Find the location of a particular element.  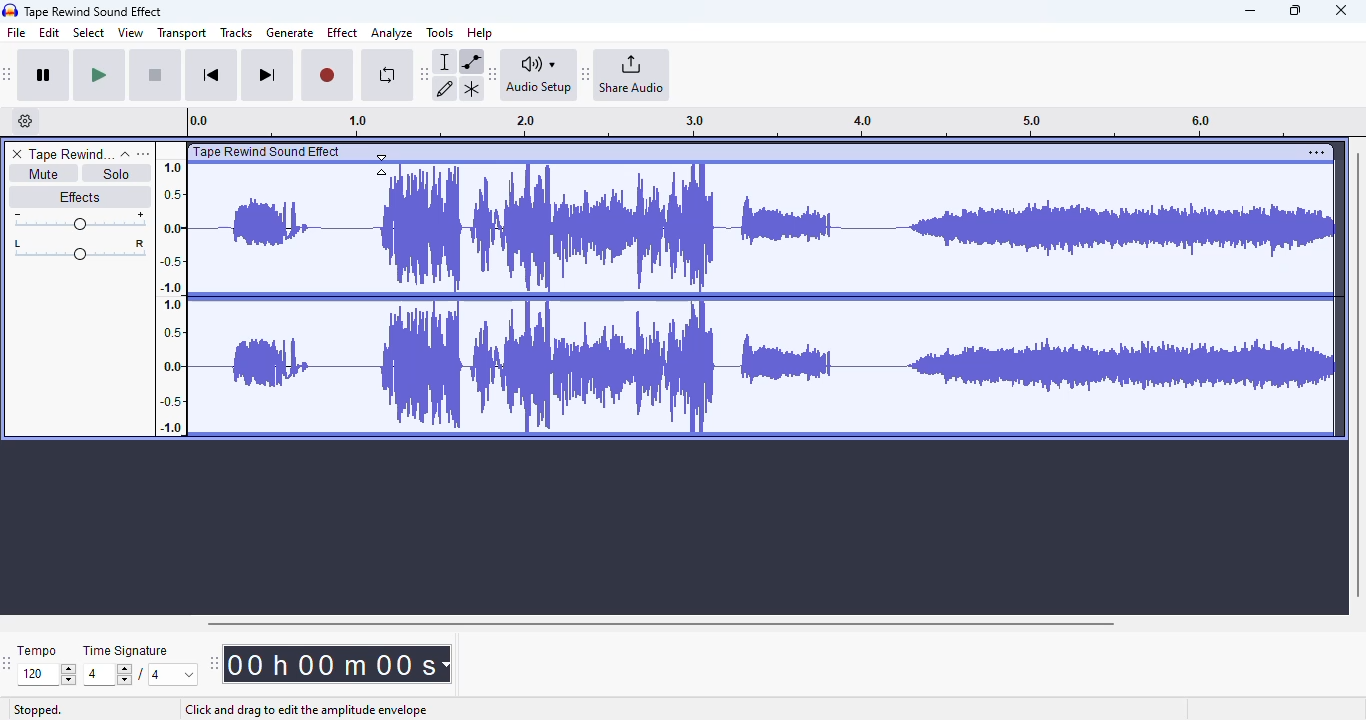

Input for time signature is located at coordinates (108, 675).